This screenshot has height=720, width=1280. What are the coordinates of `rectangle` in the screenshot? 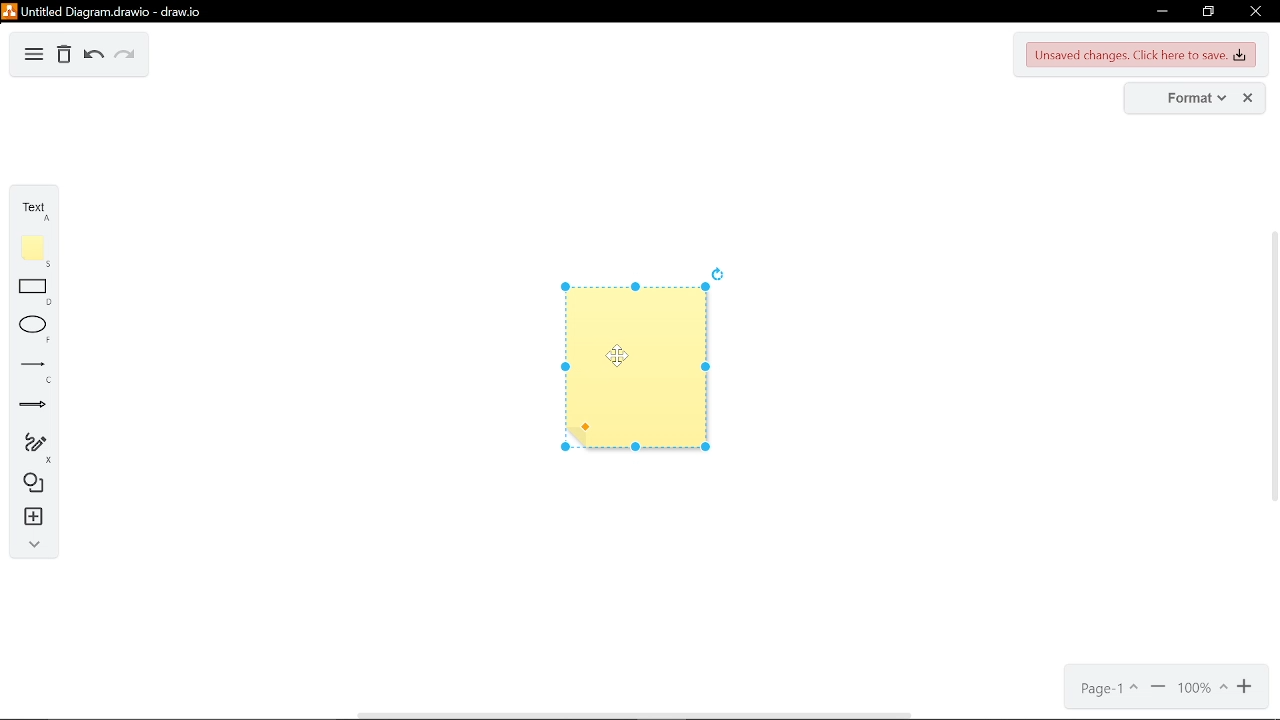 It's located at (34, 294).